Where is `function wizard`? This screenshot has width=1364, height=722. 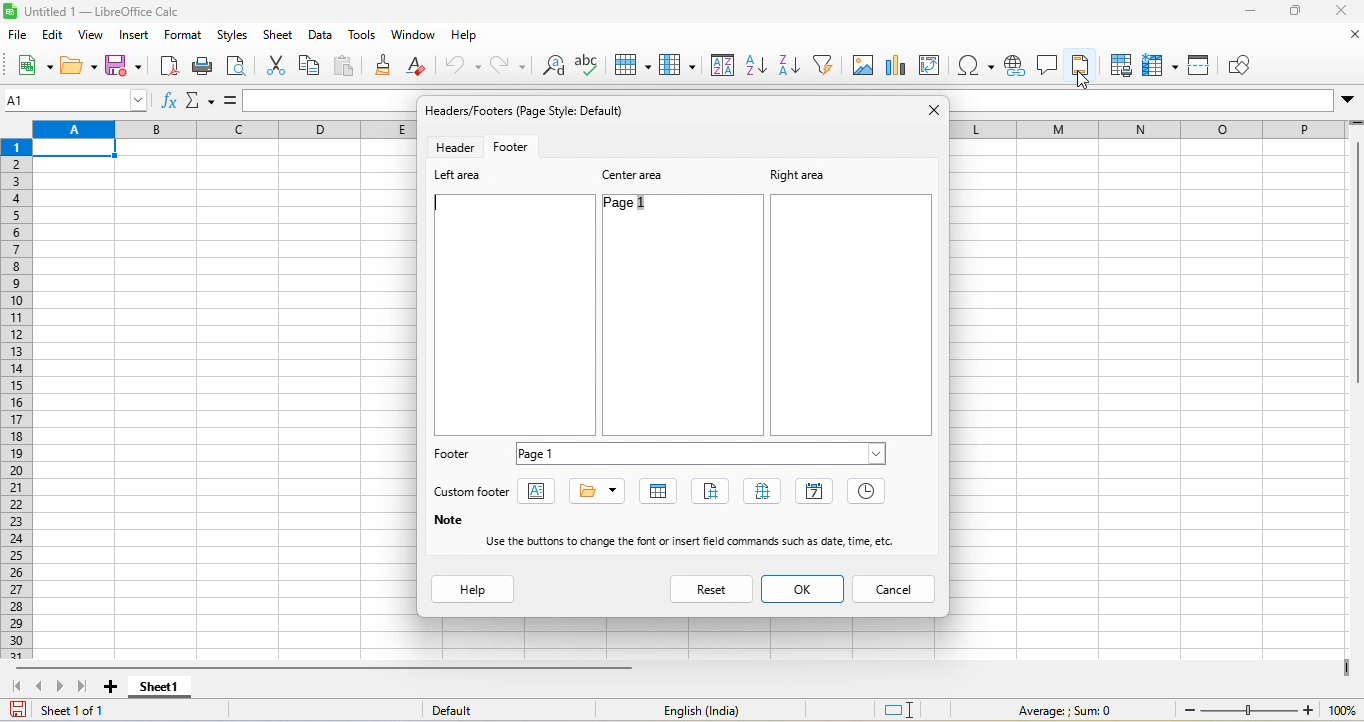
function wizard is located at coordinates (170, 103).